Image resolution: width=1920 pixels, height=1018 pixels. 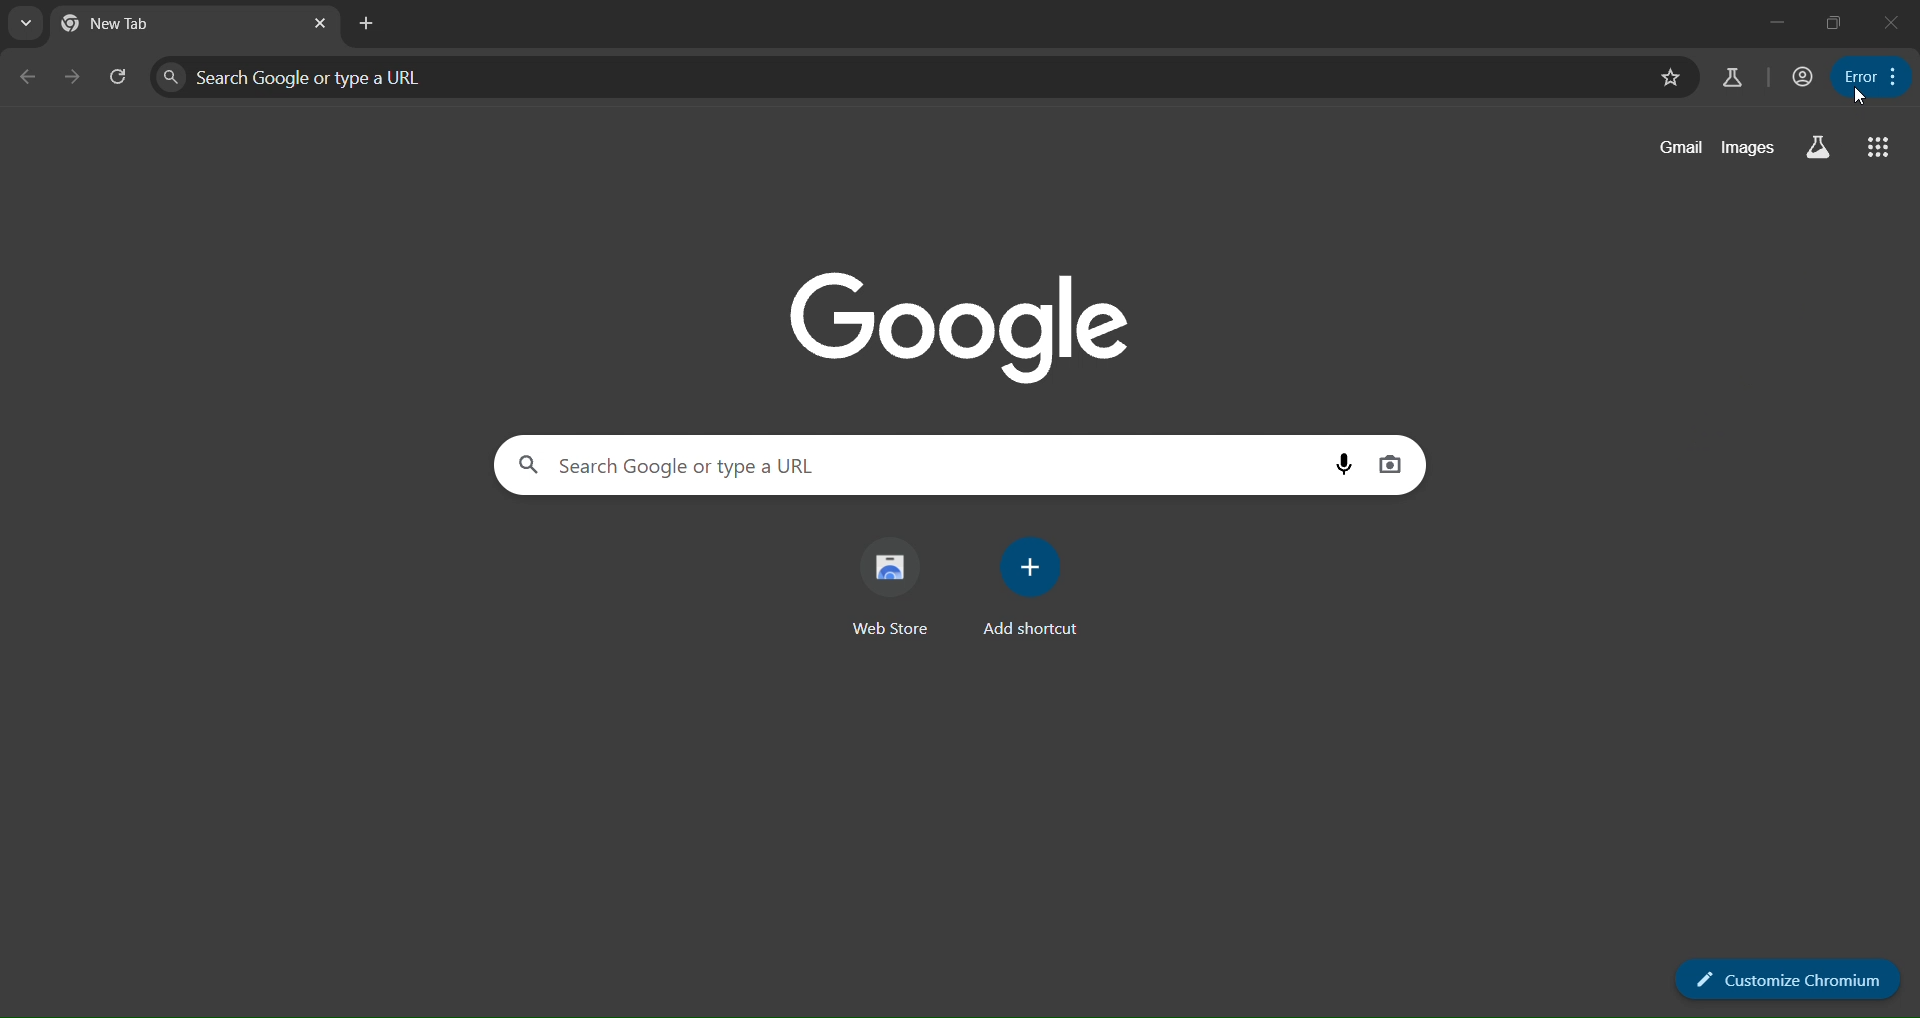 What do you see at coordinates (1730, 77) in the screenshot?
I see `search labs` at bounding box center [1730, 77].